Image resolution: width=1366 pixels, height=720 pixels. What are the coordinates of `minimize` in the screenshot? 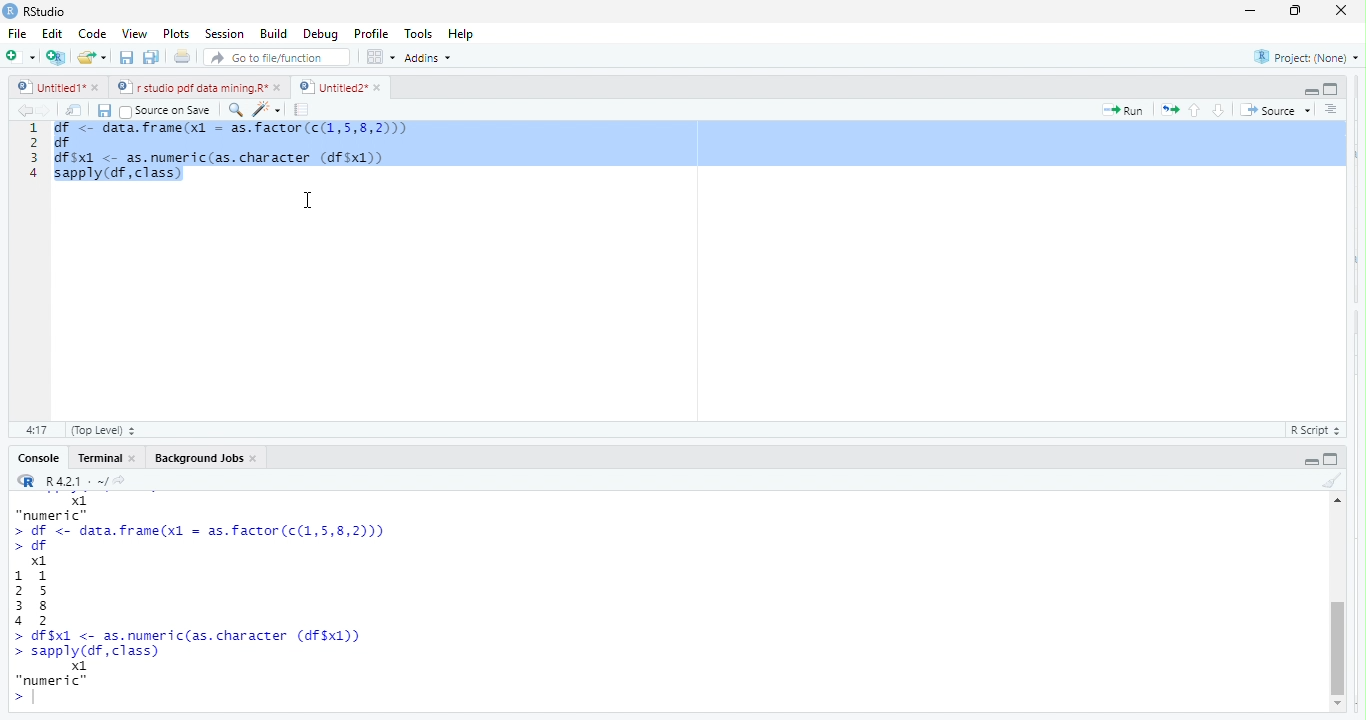 It's located at (1246, 12).